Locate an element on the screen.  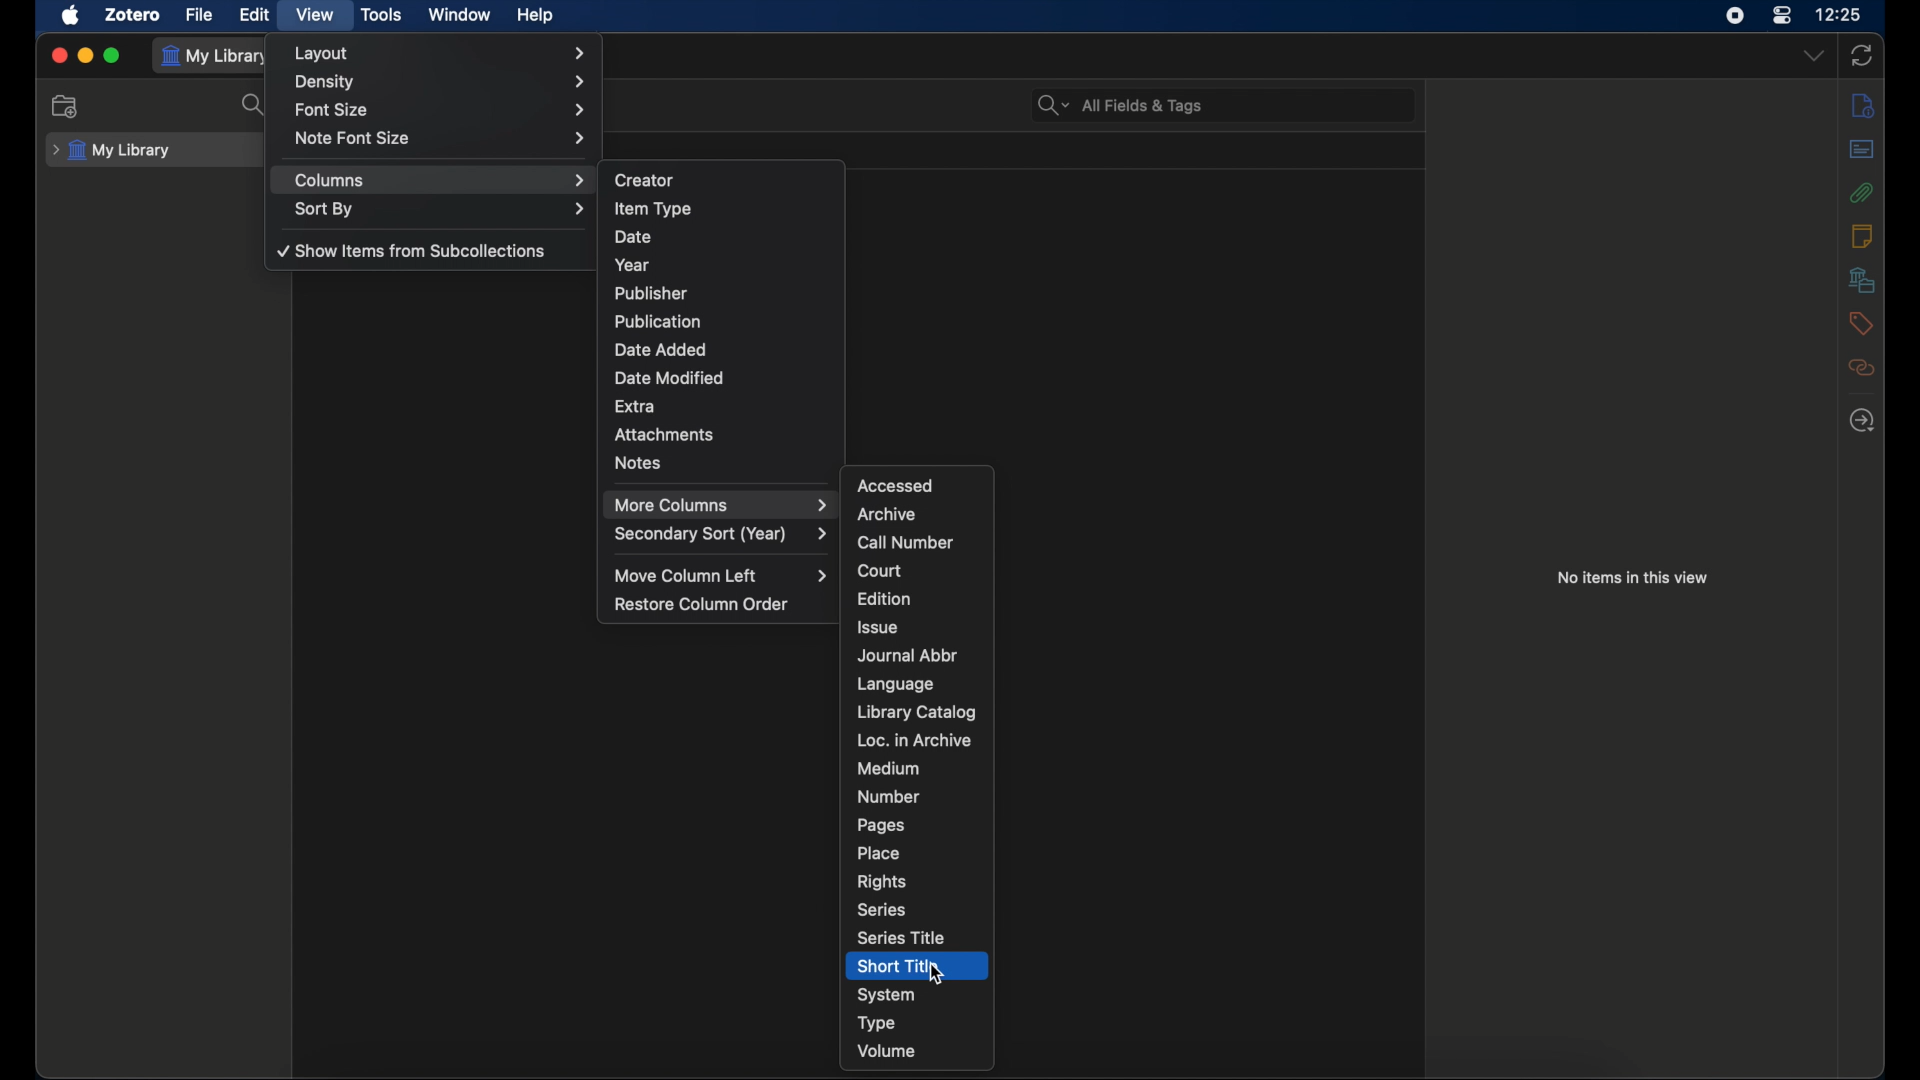
creator is located at coordinates (647, 180).